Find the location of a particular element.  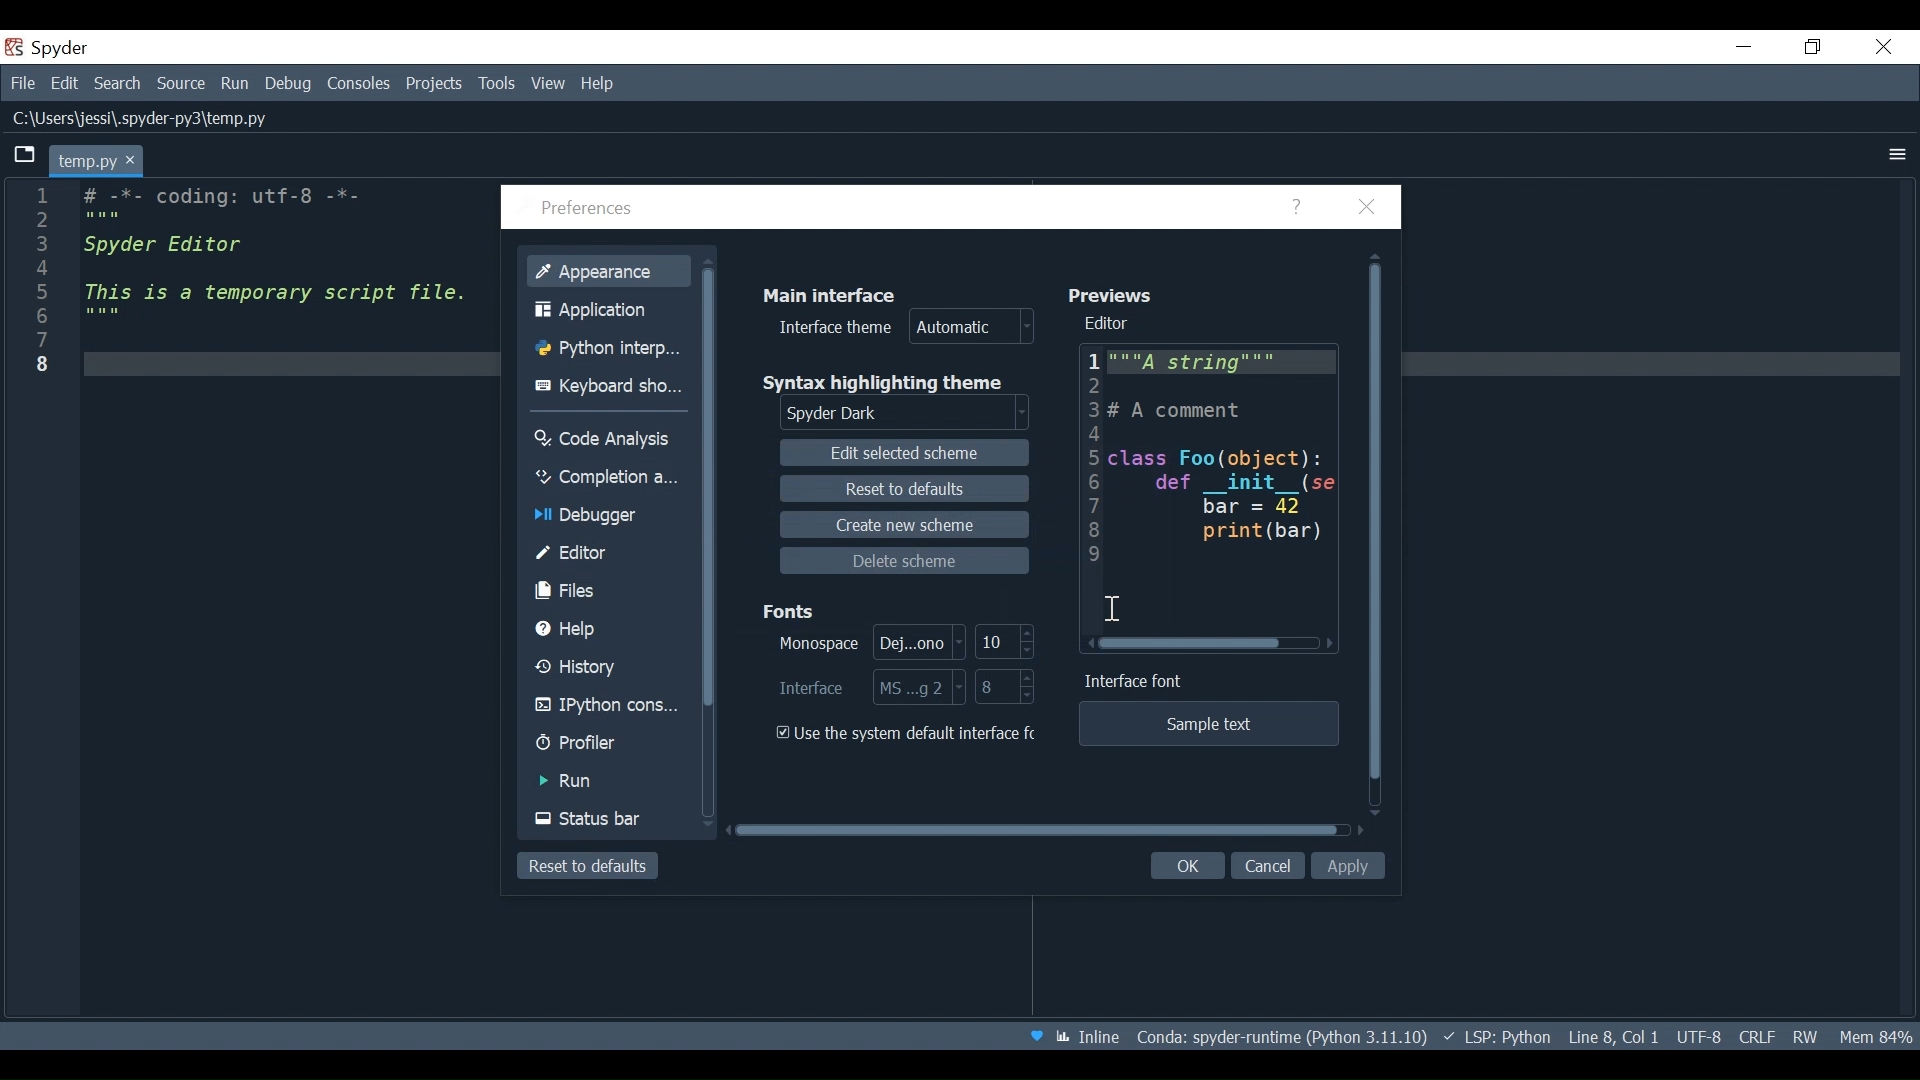

Edit is located at coordinates (67, 85).